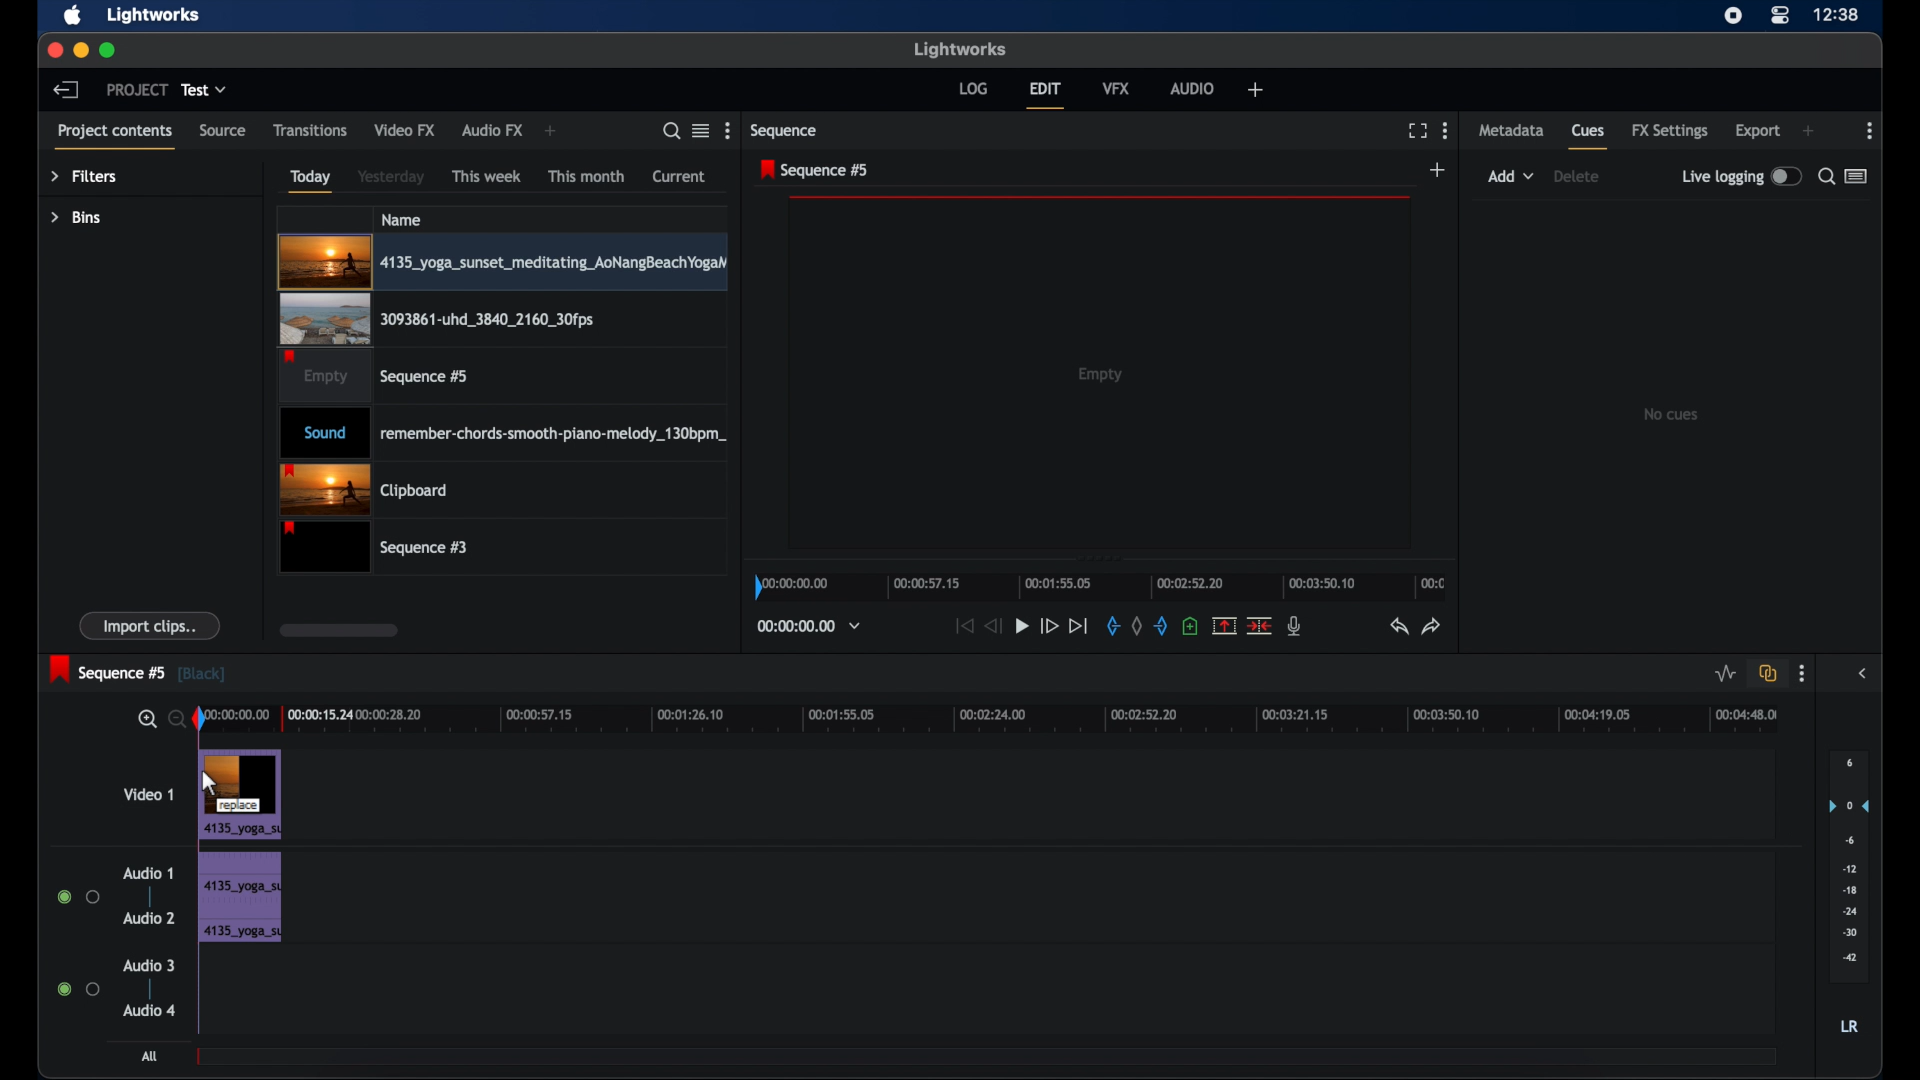 The height and width of the screenshot is (1080, 1920). Describe the element at coordinates (1590, 136) in the screenshot. I see `cues` at that location.